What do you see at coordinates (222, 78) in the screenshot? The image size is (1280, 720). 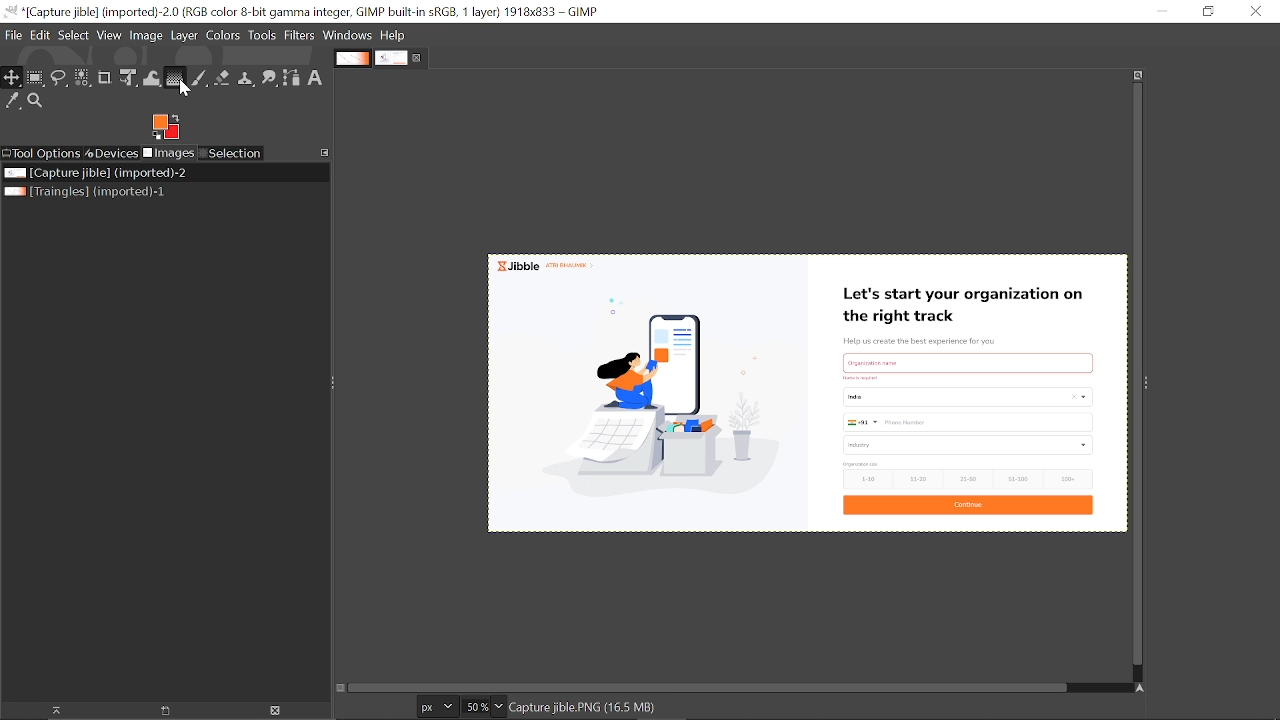 I see `Eraser tool` at bounding box center [222, 78].